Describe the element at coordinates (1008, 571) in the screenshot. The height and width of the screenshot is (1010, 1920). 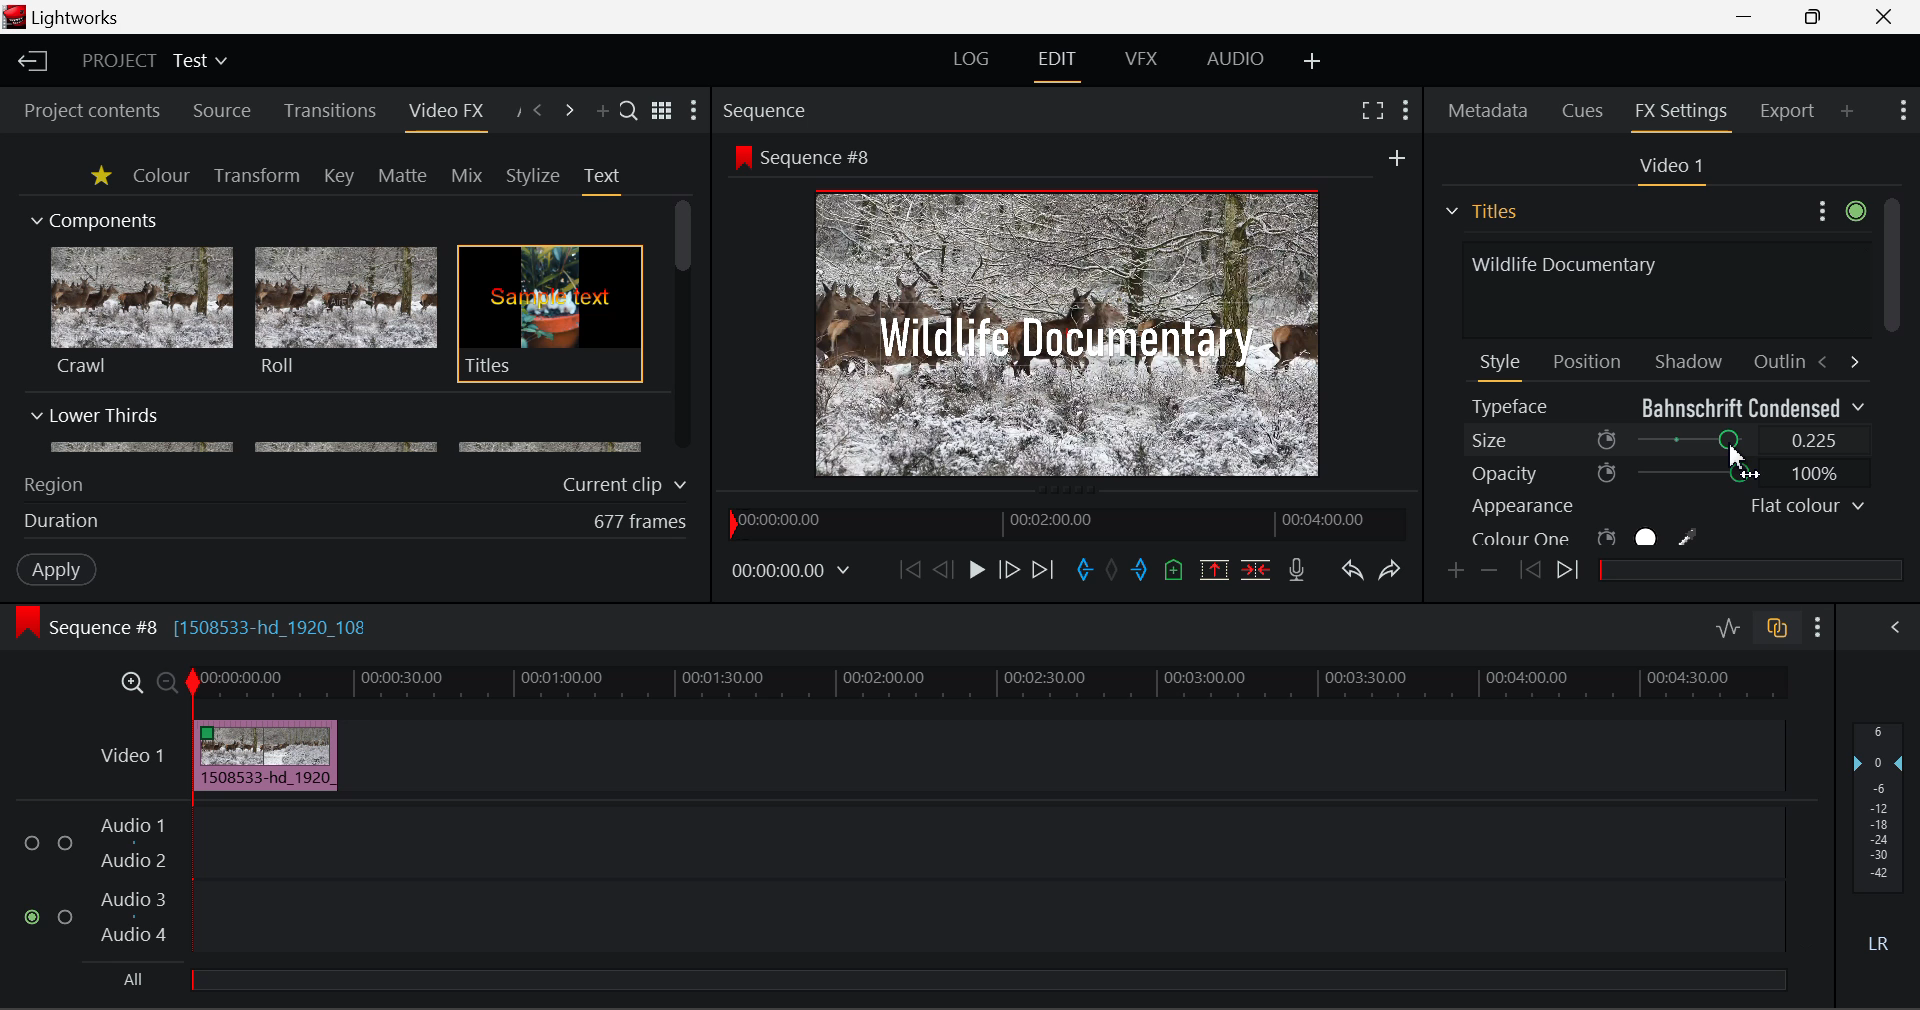
I see `Go Forward` at that location.